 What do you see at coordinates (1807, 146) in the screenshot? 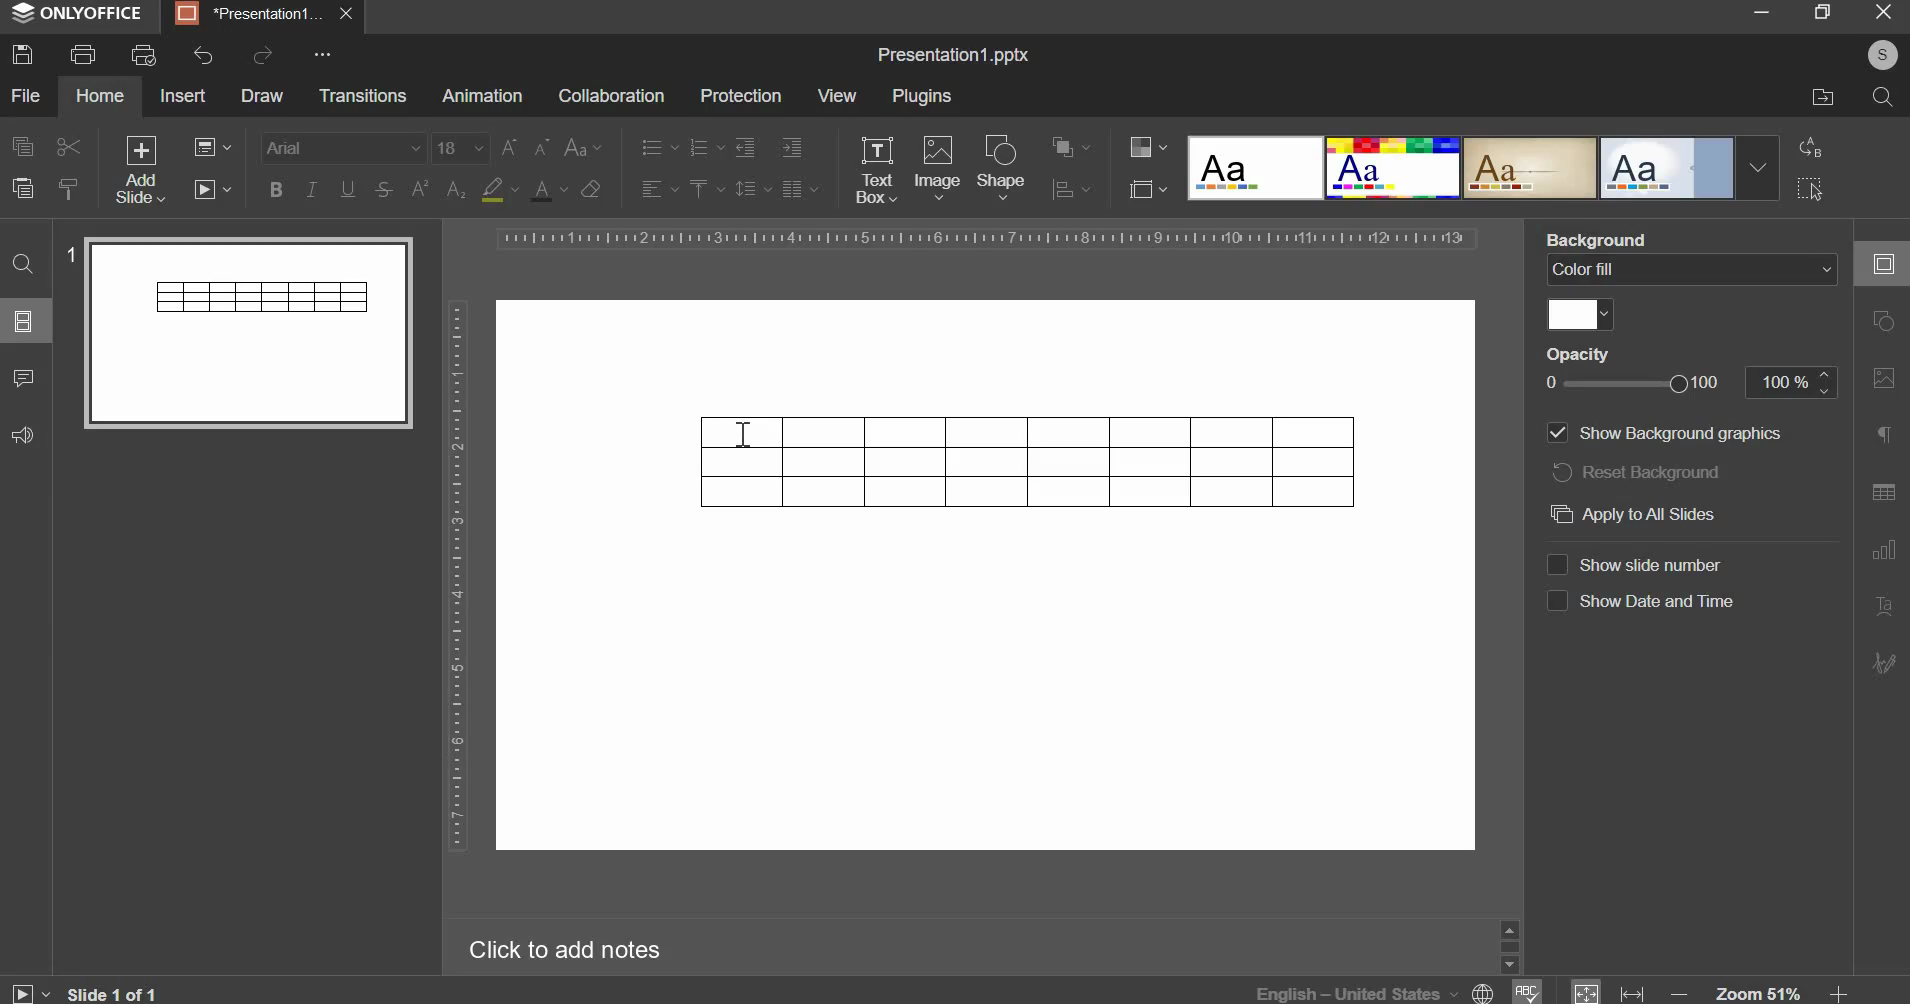
I see `replace` at bounding box center [1807, 146].